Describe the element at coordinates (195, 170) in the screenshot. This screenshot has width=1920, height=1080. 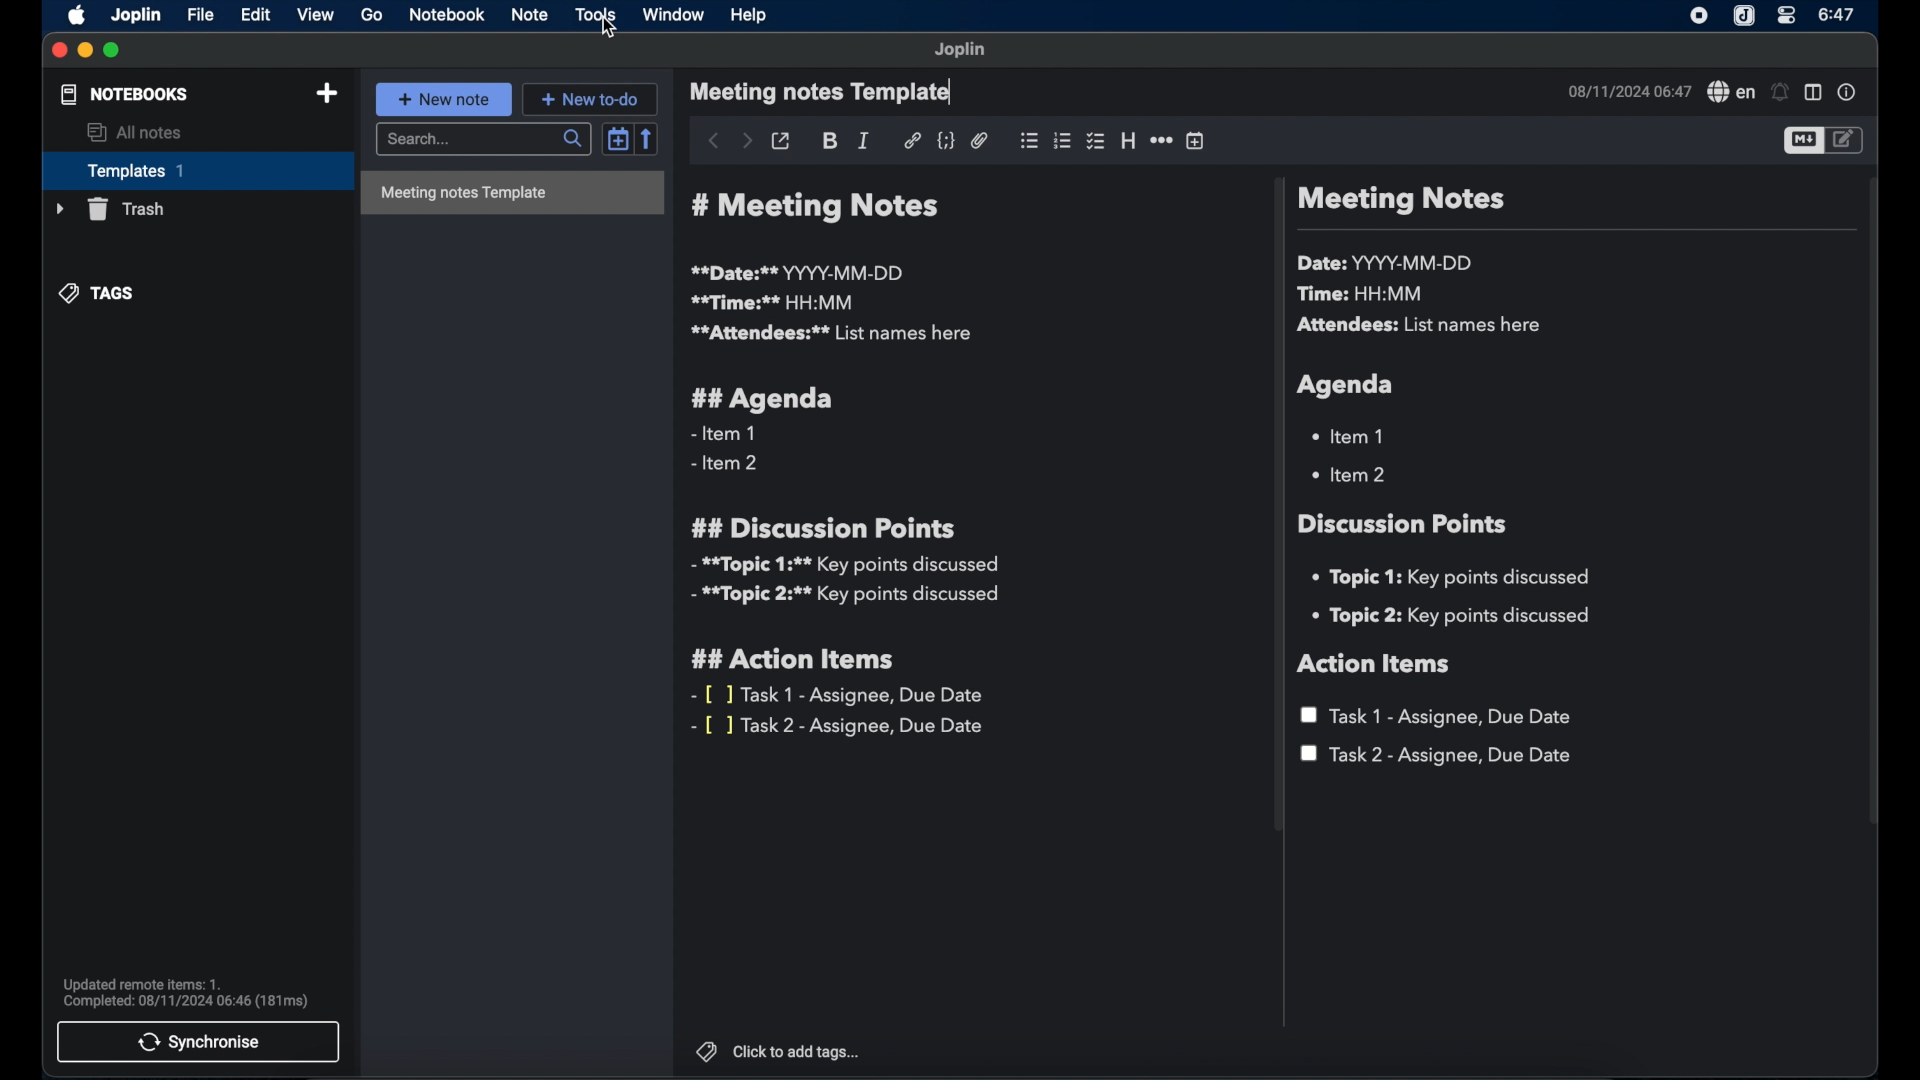
I see `templates 1` at that location.